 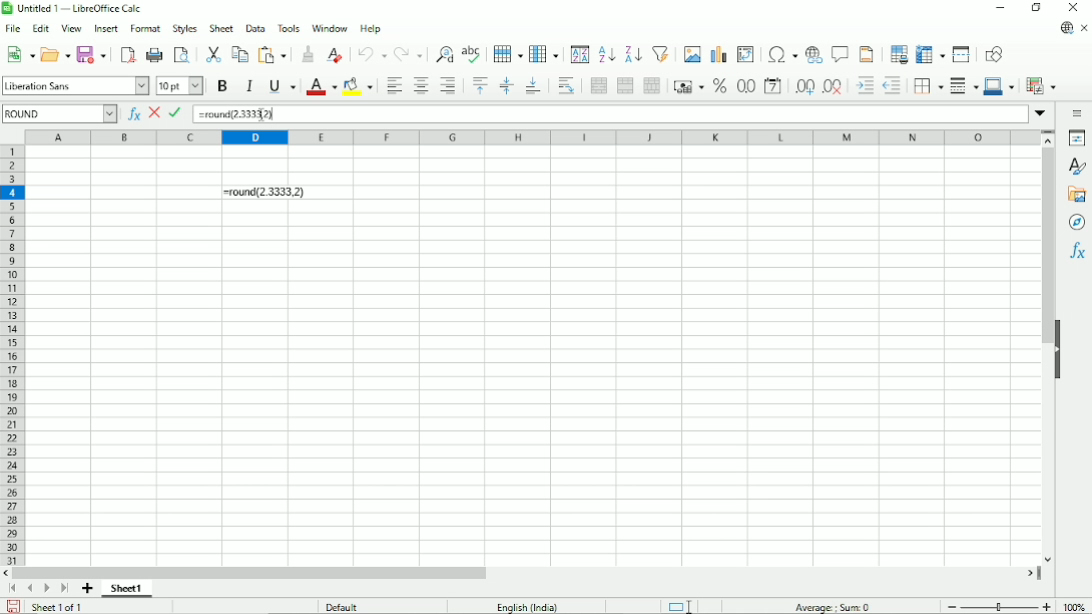 I want to click on Format as number, so click(x=746, y=86).